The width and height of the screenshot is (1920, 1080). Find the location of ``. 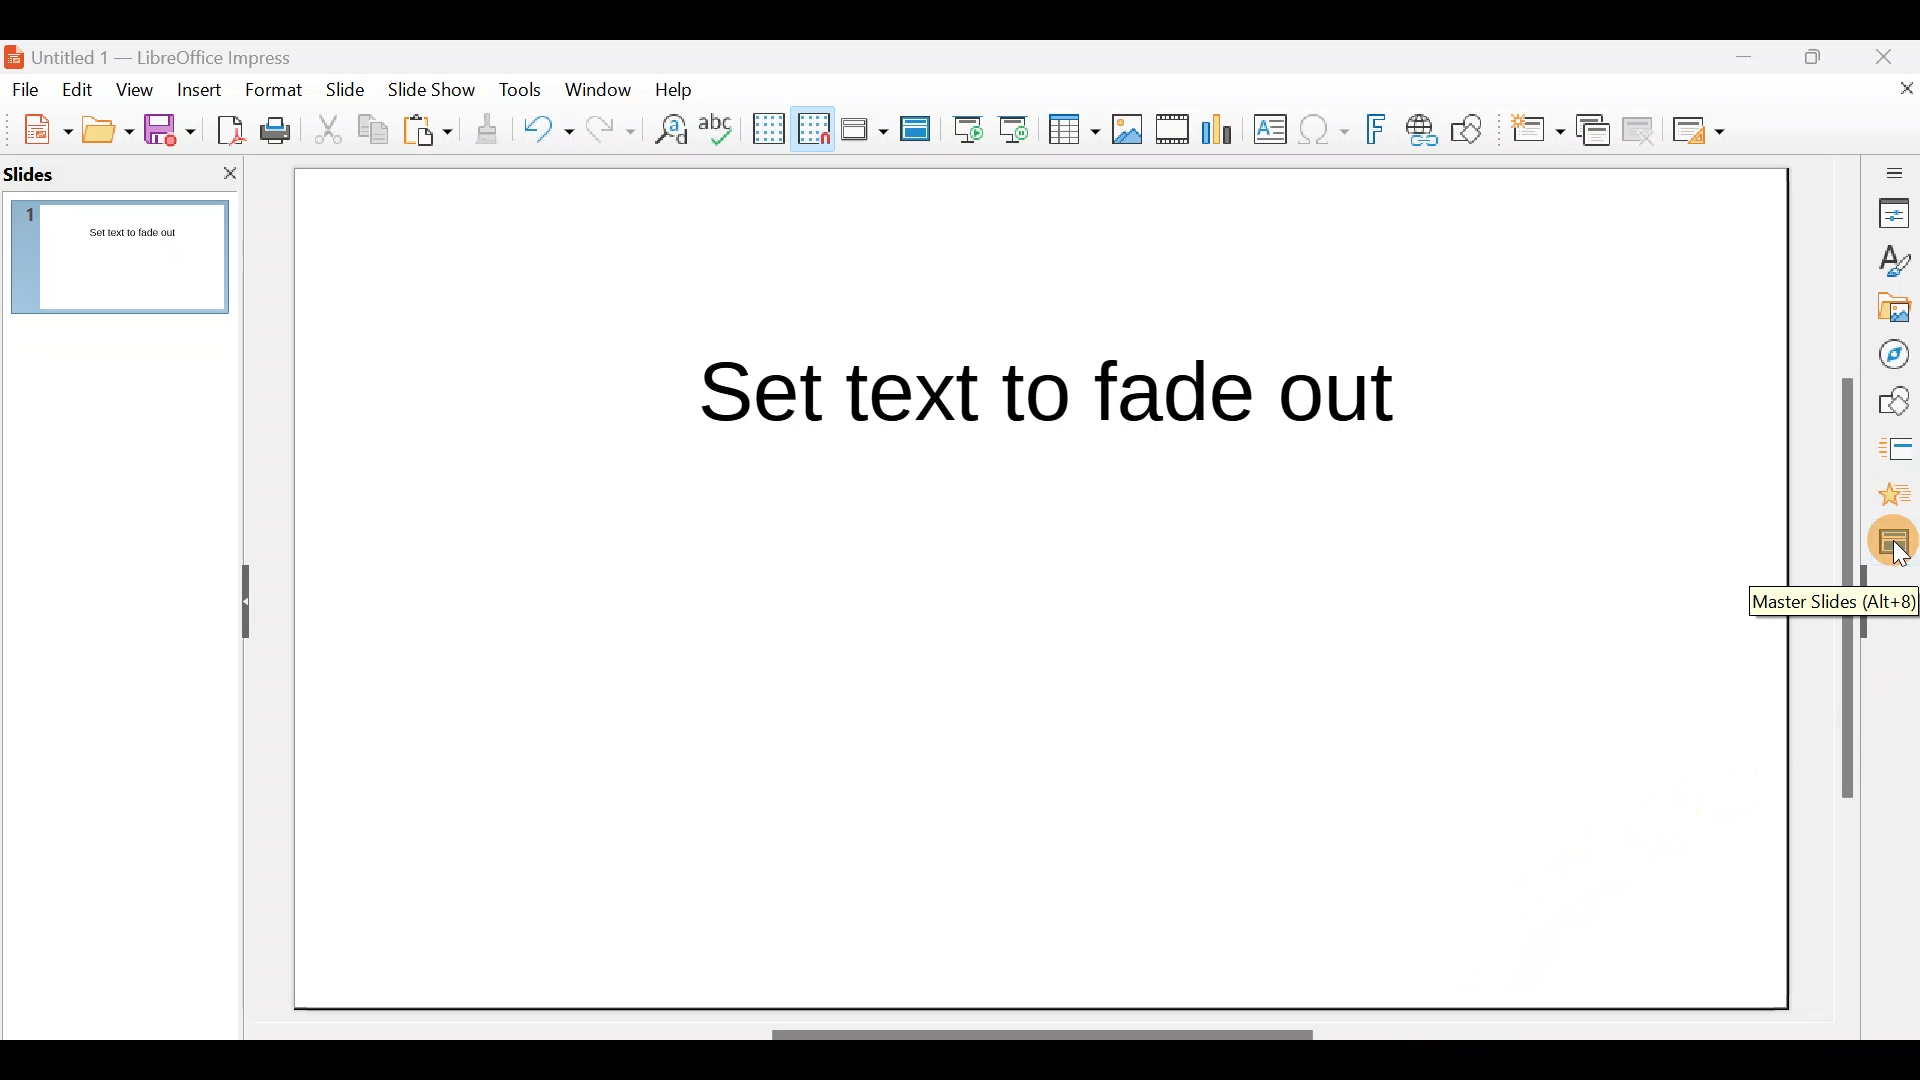

 is located at coordinates (230, 603).